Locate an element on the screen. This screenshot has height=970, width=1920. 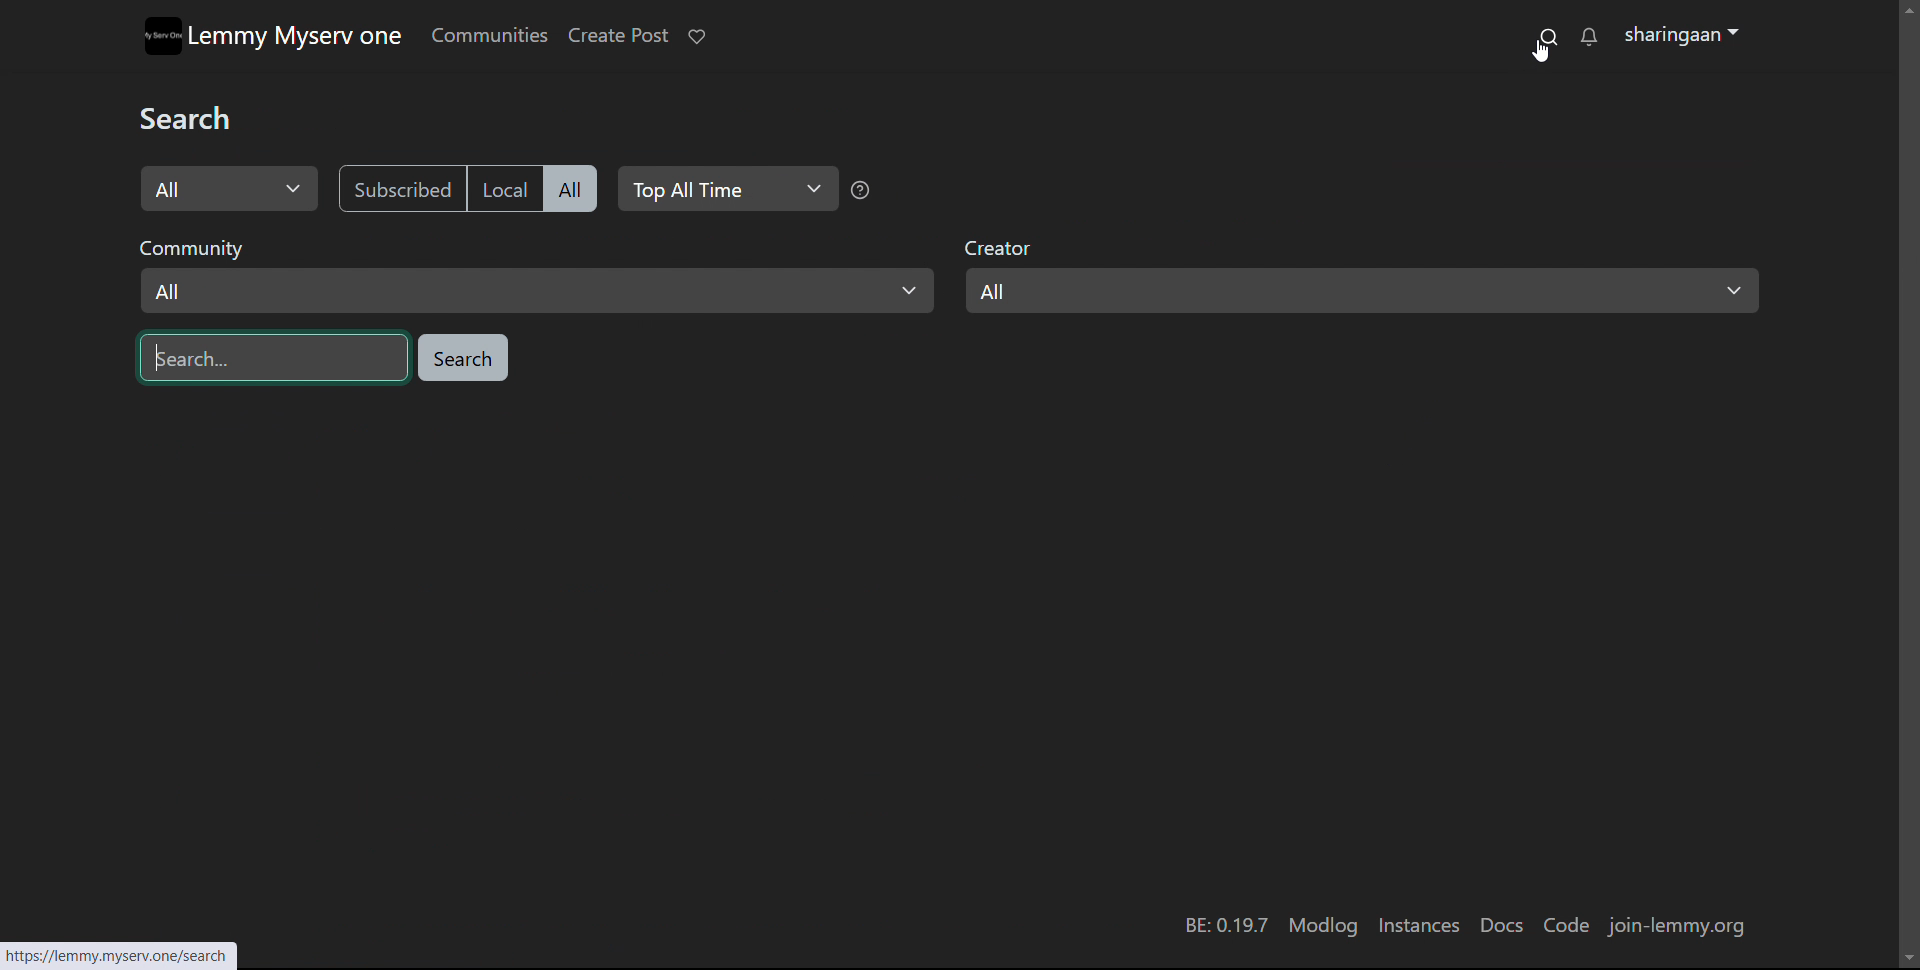
Lemmy myserv one logo and name is located at coordinates (273, 35).